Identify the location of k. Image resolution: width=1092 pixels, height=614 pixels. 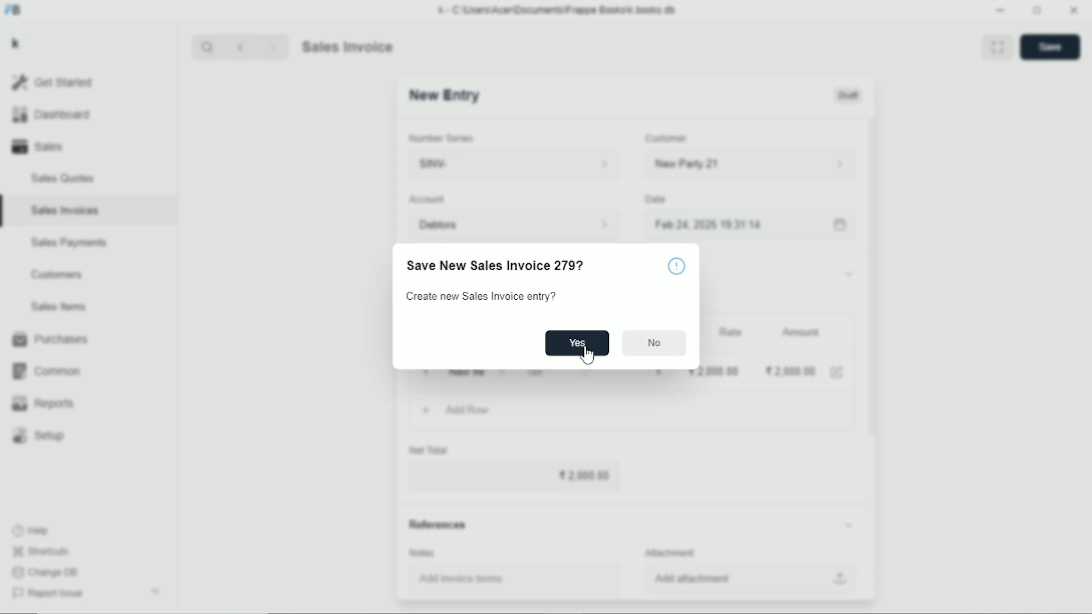
(15, 43).